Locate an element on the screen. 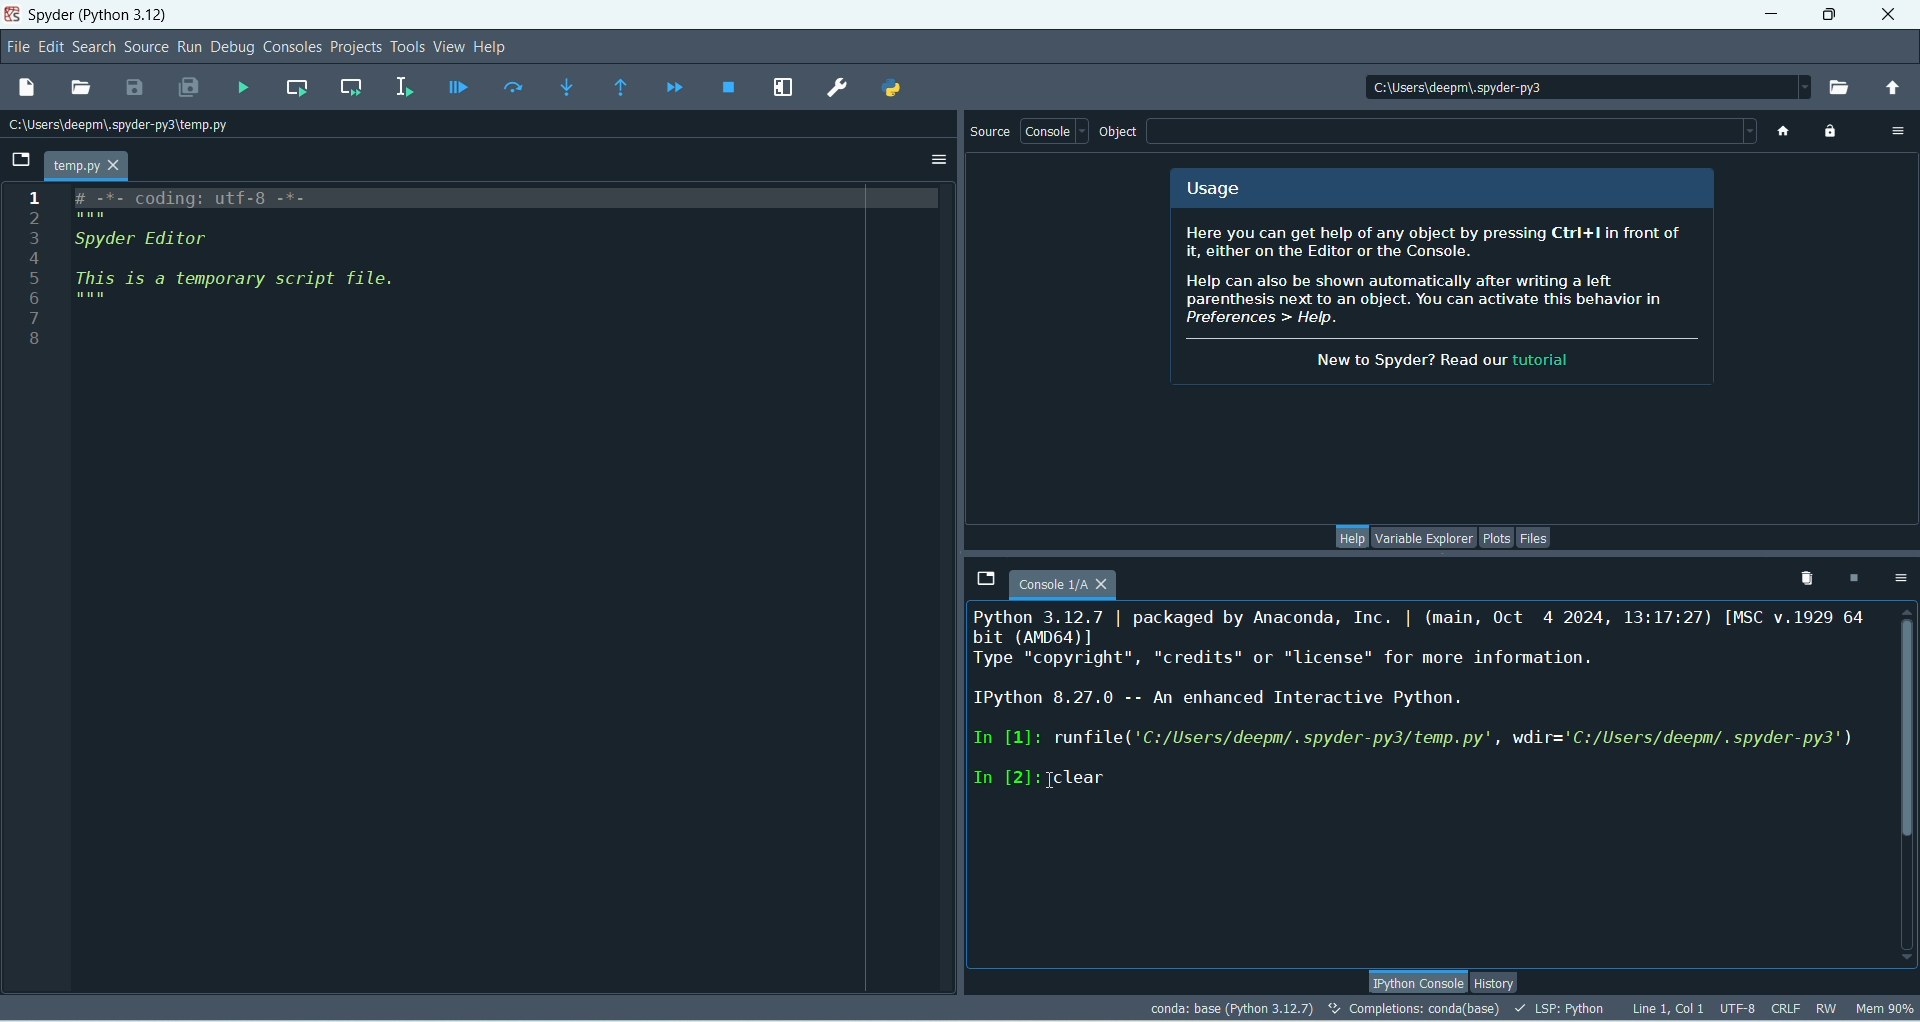 This screenshot has width=1920, height=1022. numbers is located at coordinates (35, 267).